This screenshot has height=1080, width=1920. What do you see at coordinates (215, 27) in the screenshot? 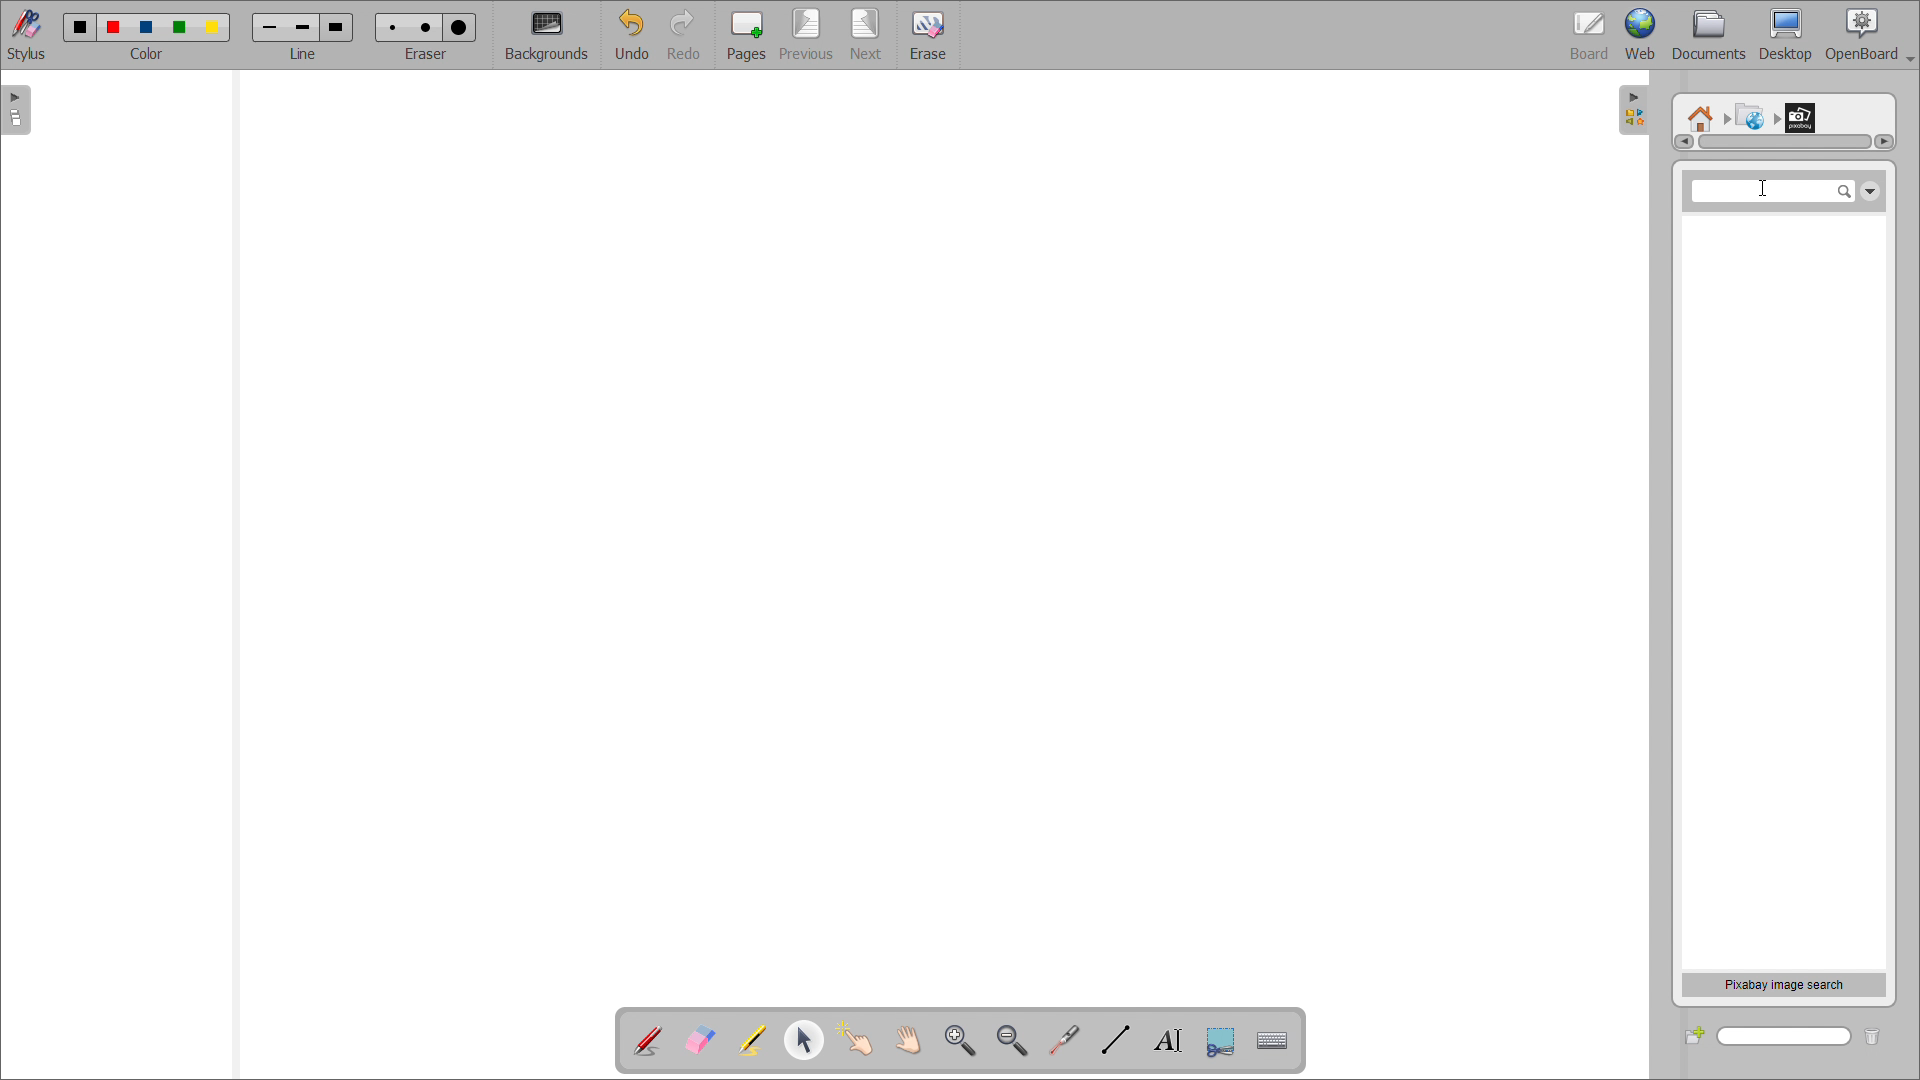
I see `Color 5` at bounding box center [215, 27].